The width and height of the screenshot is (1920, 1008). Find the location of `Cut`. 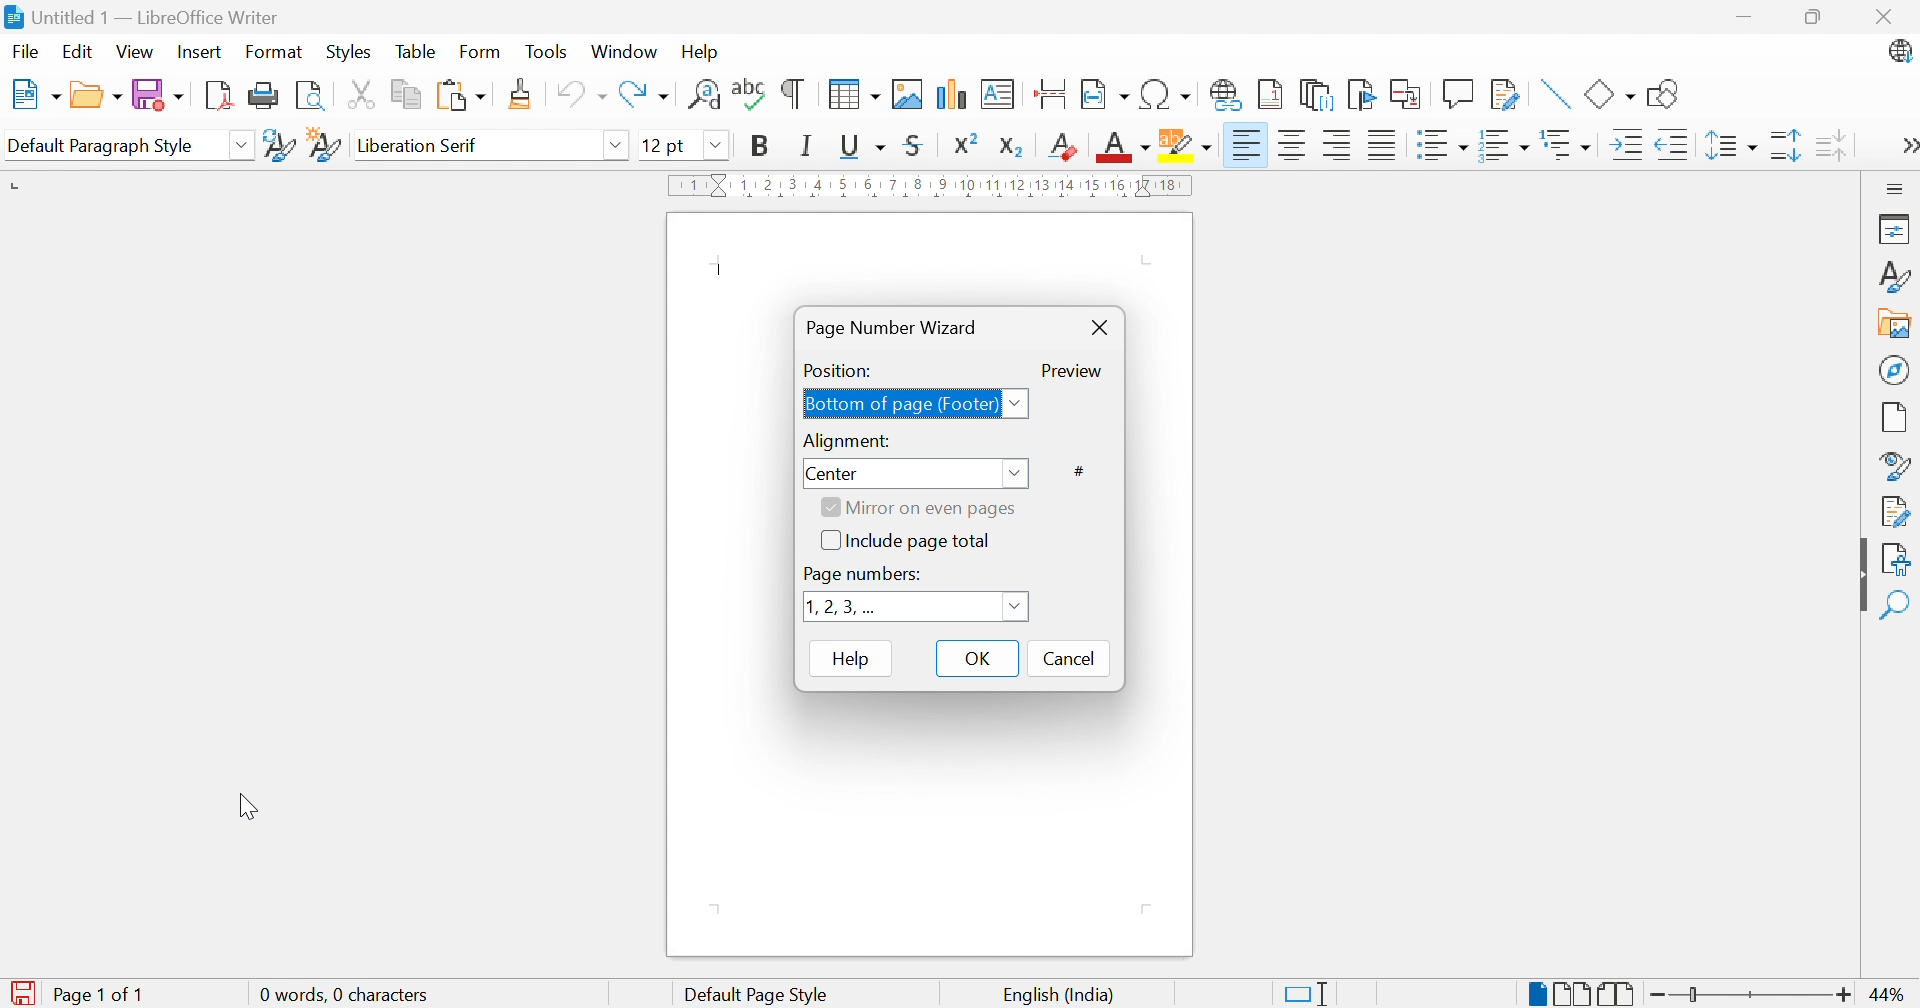

Cut is located at coordinates (364, 94).